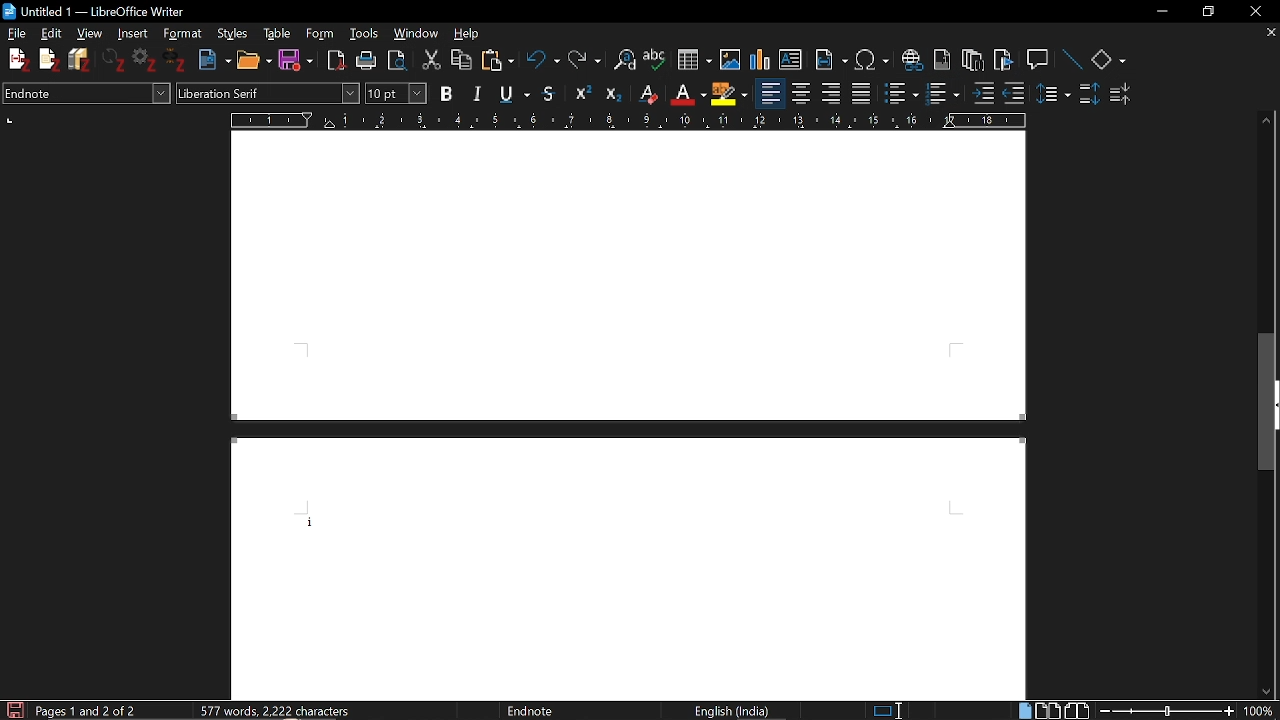 The image size is (1280, 720). I want to click on icon, so click(10, 12).